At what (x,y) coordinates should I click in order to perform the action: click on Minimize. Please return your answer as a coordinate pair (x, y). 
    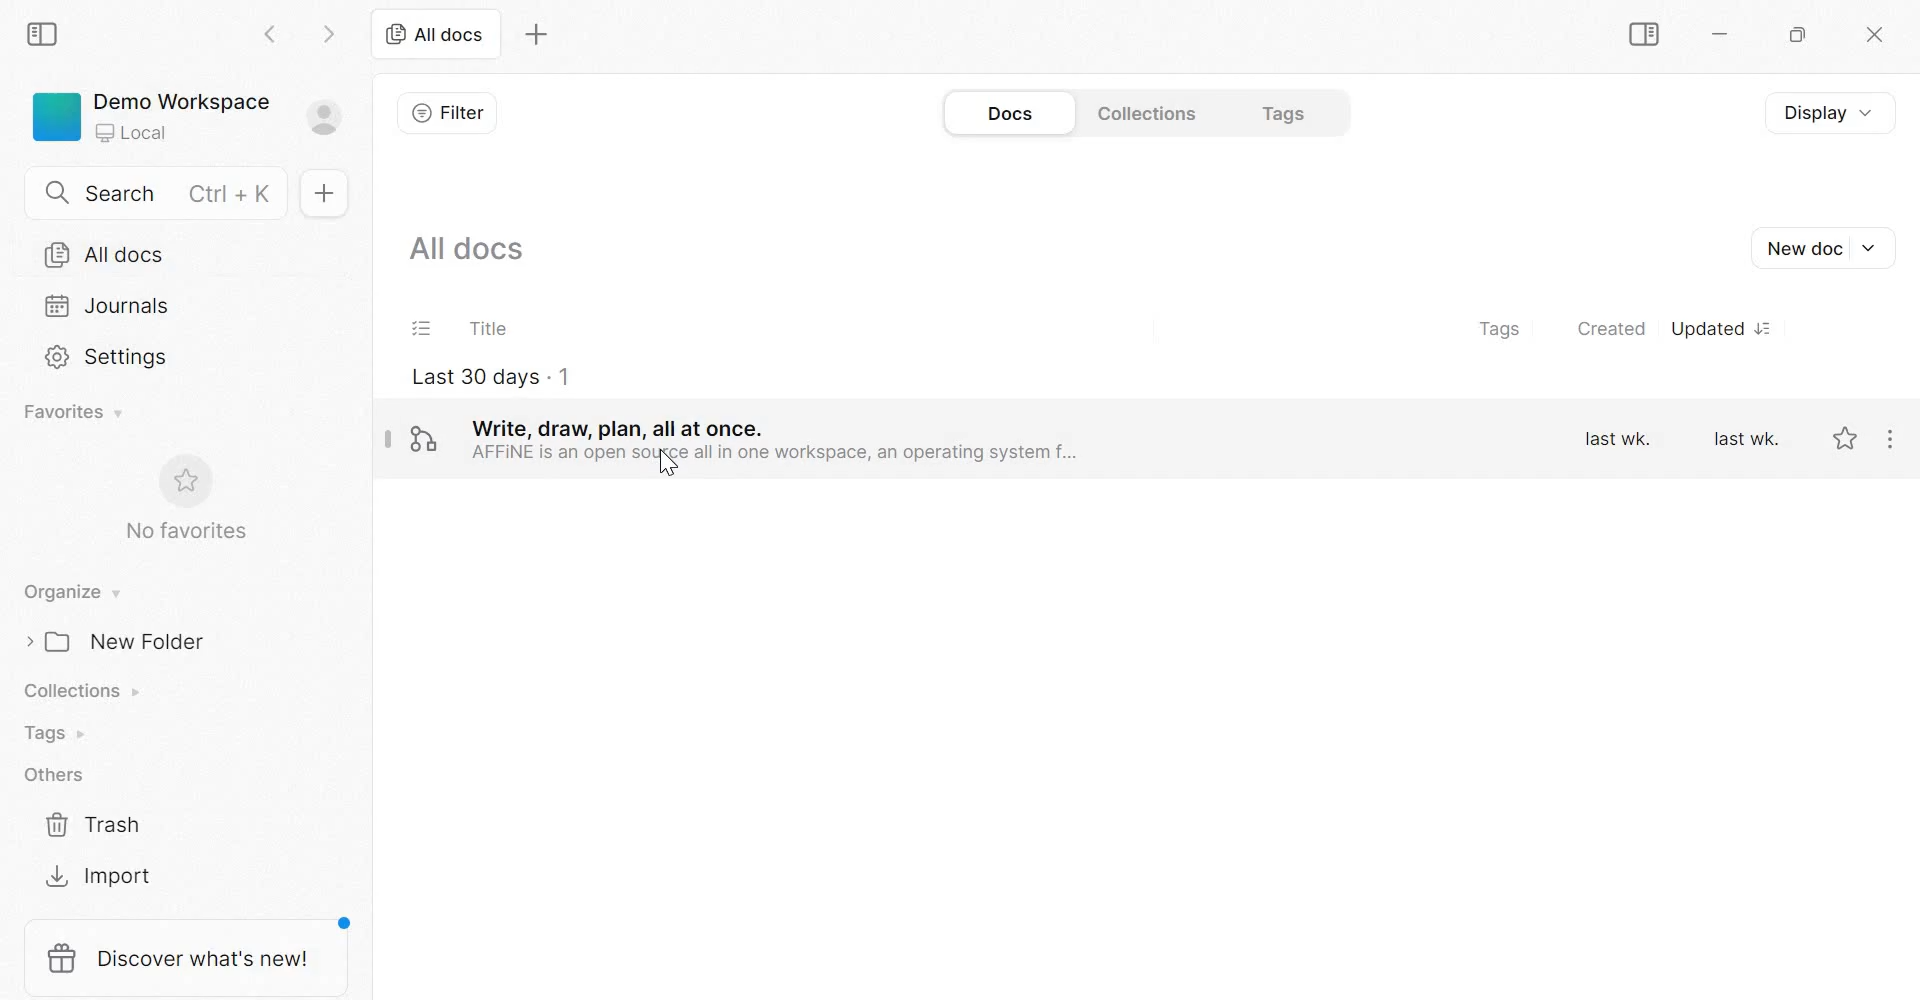
    Looking at the image, I should click on (1718, 36).